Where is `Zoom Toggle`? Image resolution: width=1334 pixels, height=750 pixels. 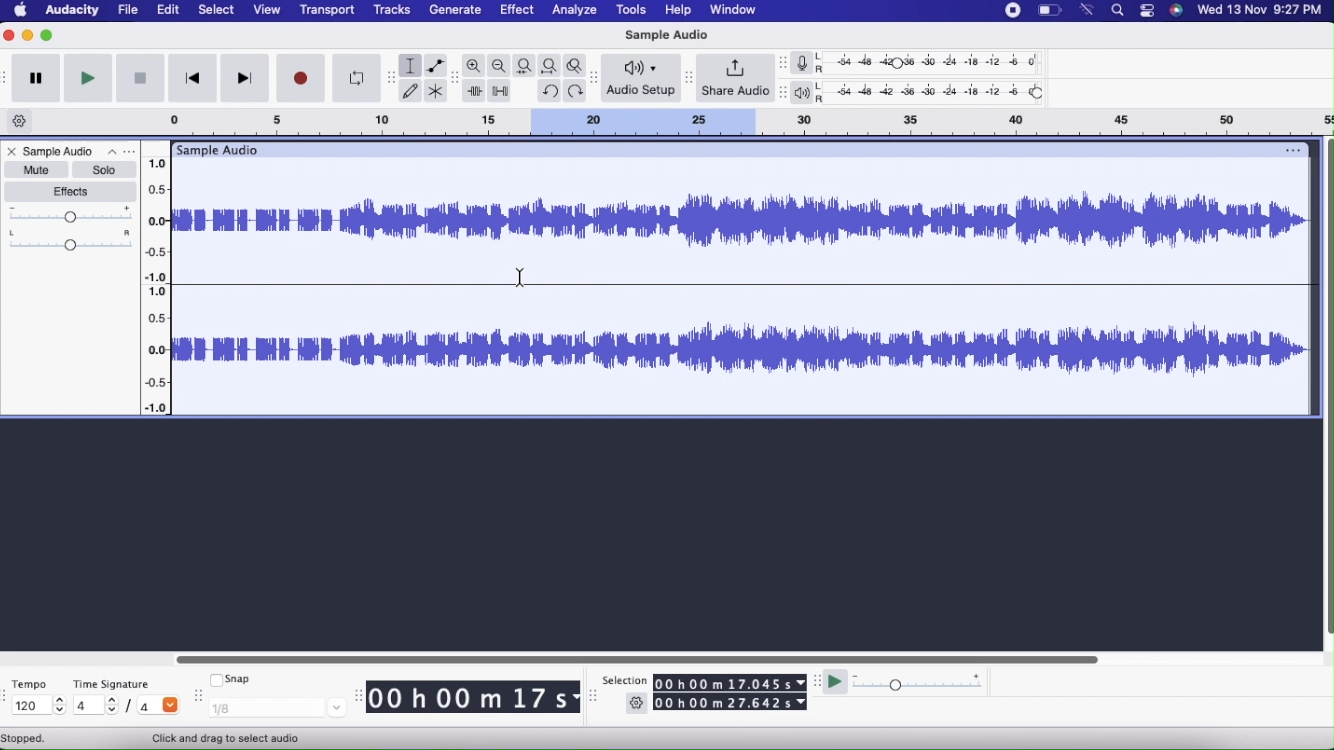 Zoom Toggle is located at coordinates (578, 64).